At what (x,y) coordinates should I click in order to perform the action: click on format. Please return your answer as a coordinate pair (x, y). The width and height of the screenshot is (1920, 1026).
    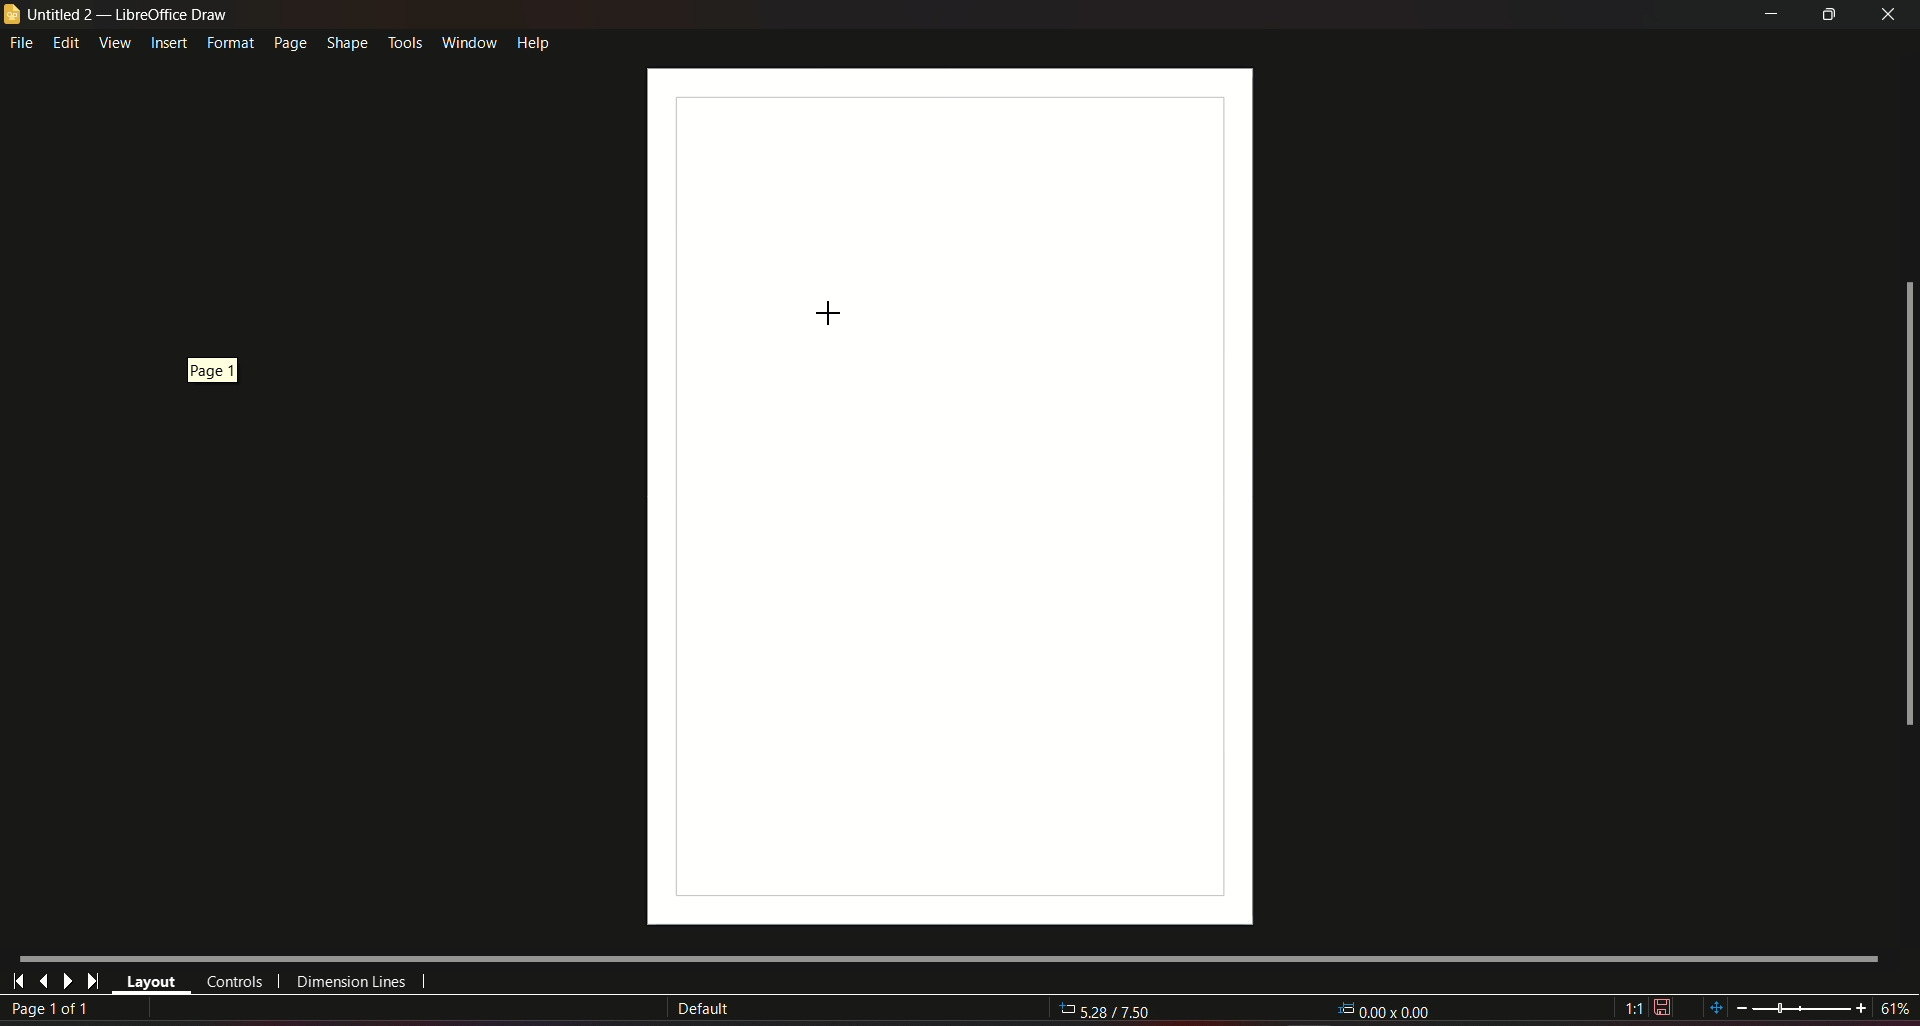
    Looking at the image, I should click on (228, 43).